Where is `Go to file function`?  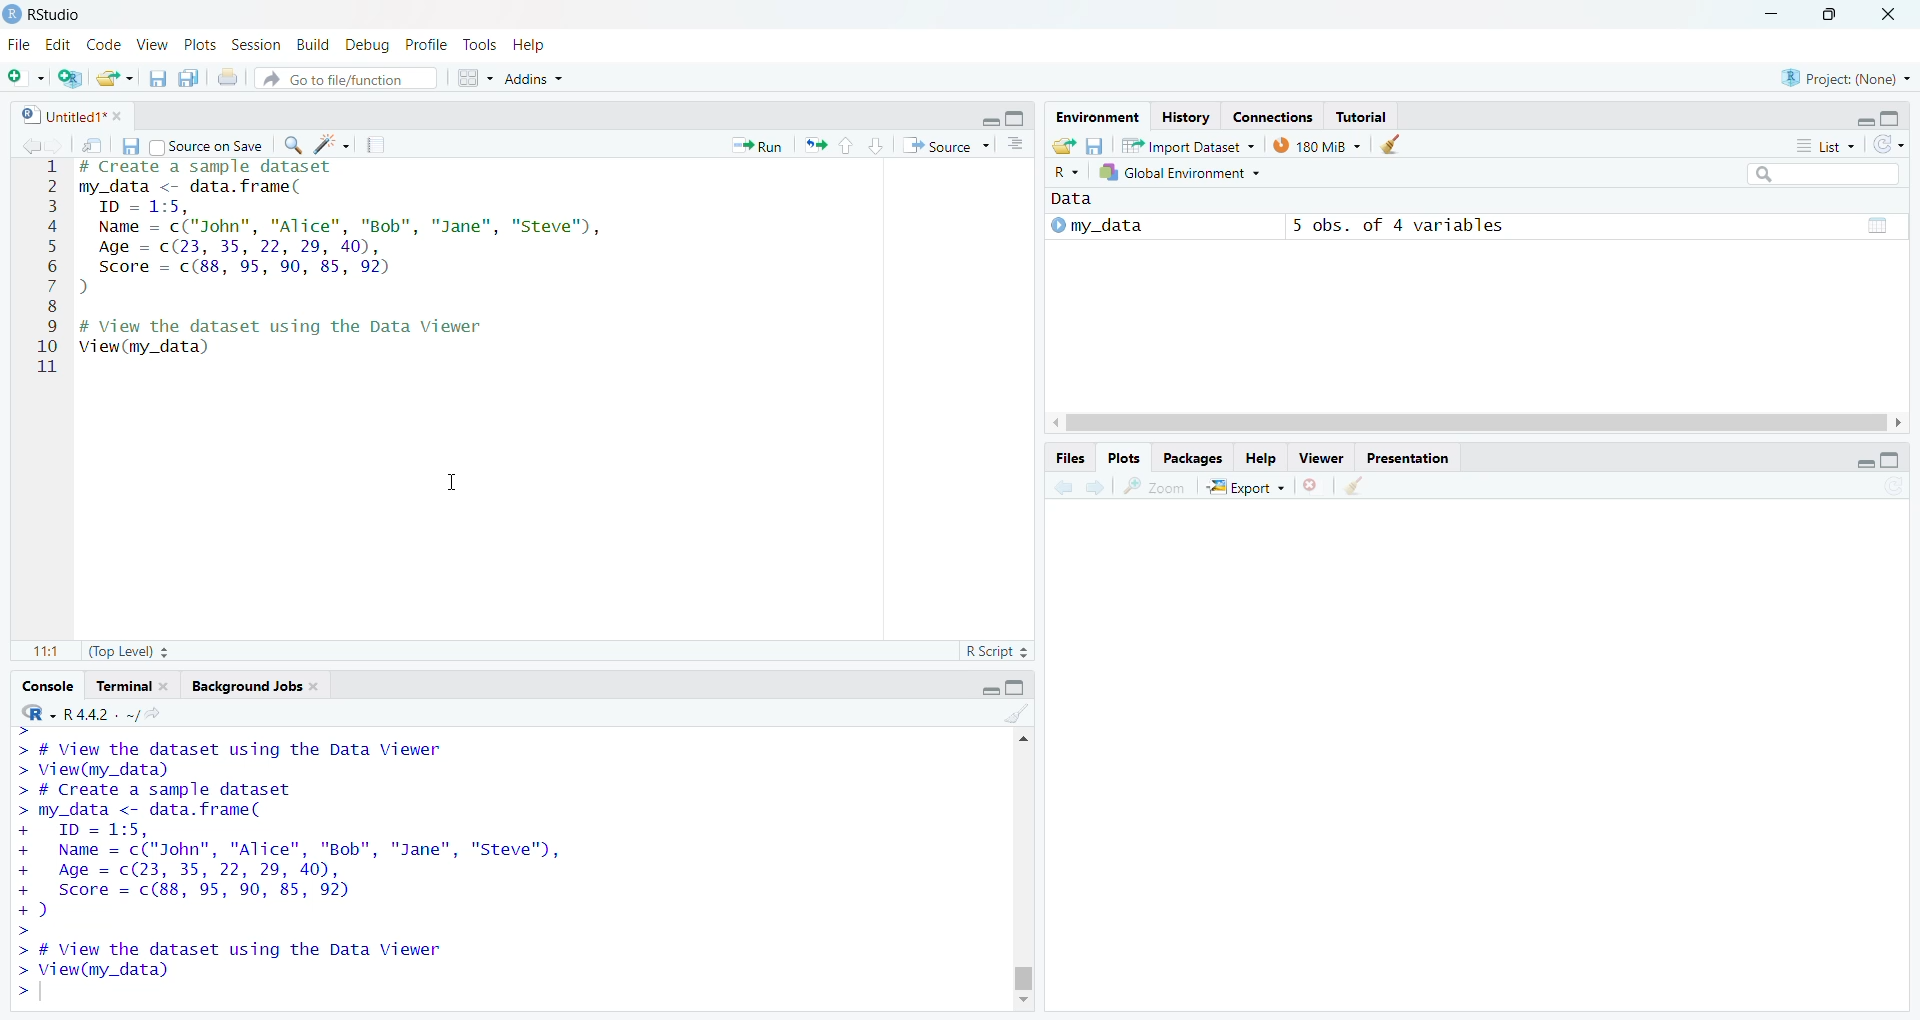
Go to file function is located at coordinates (346, 77).